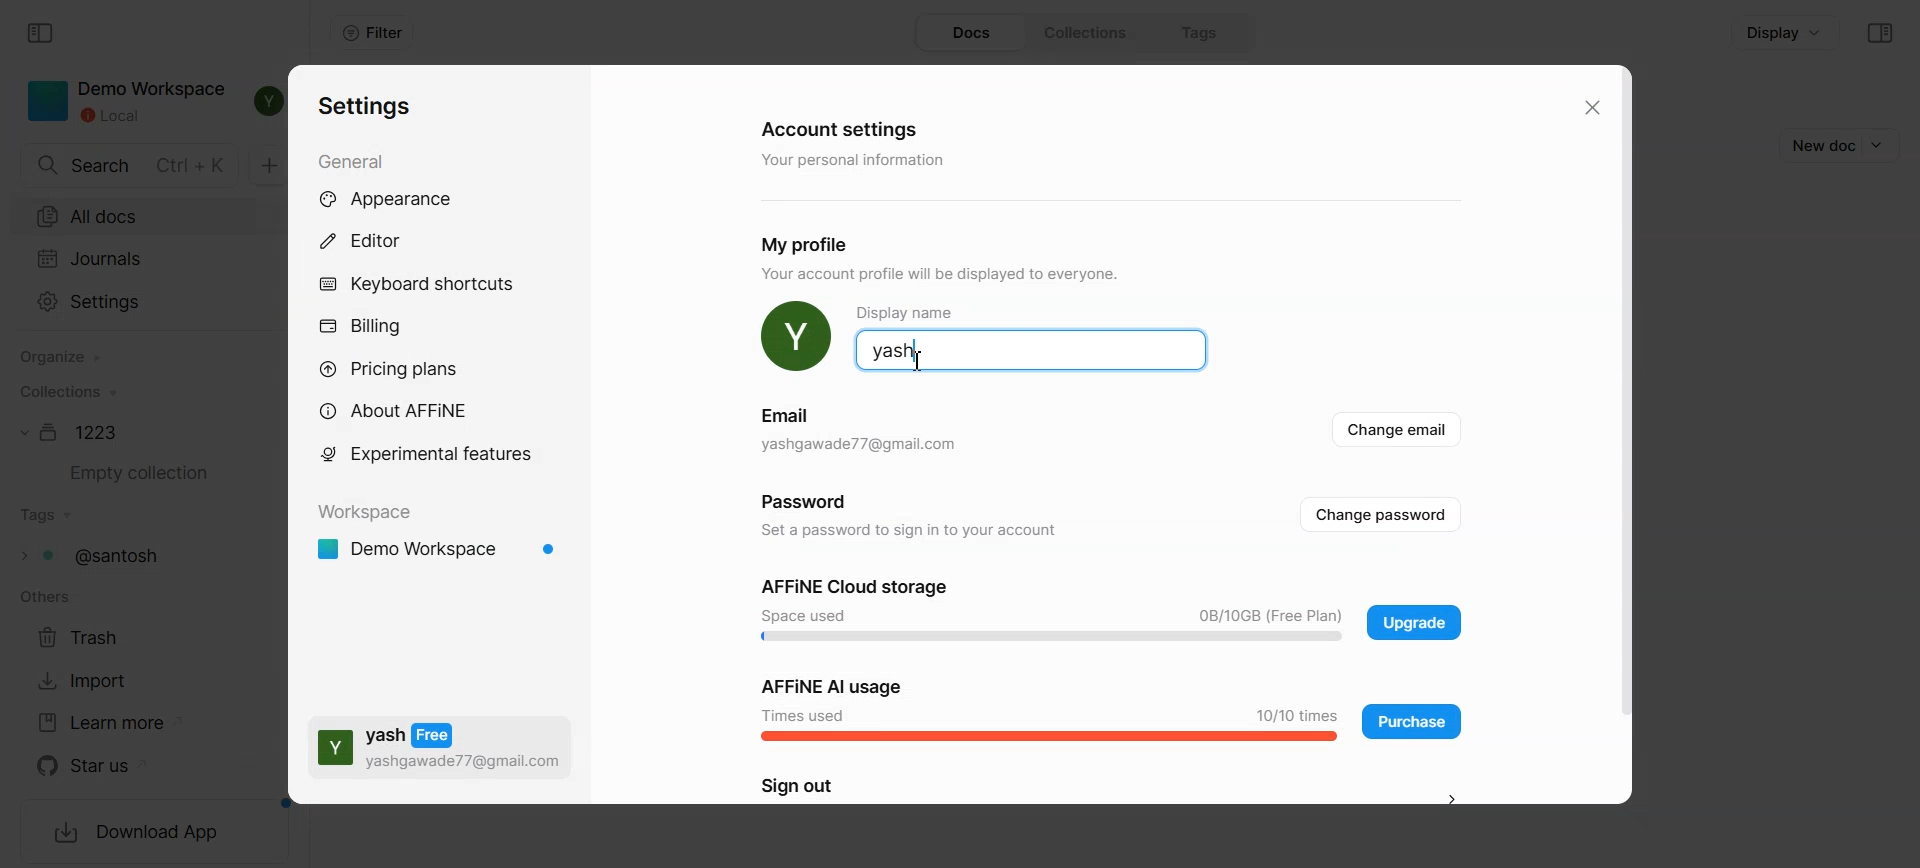 This screenshot has height=868, width=1920. What do you see at coordinates (133, 473) in the screenshot?
I see `Empty collection` at bounding box center [133, 473].